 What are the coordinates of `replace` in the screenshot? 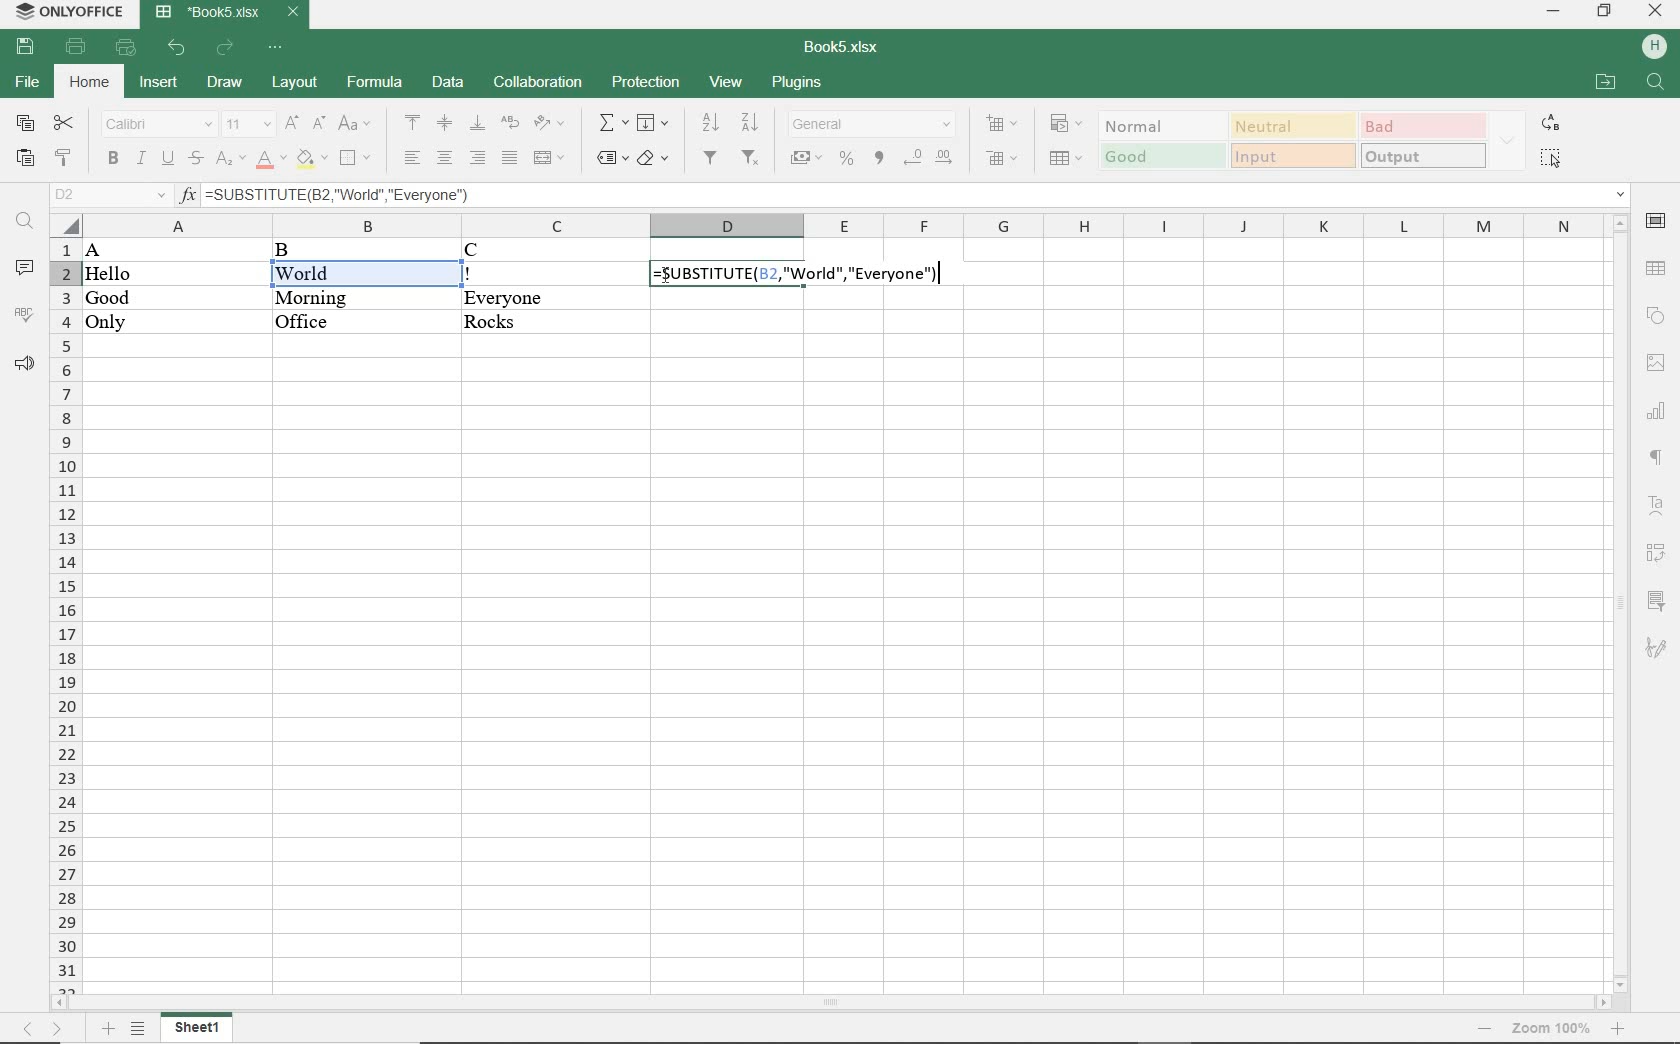 It's located at (1552, 124).